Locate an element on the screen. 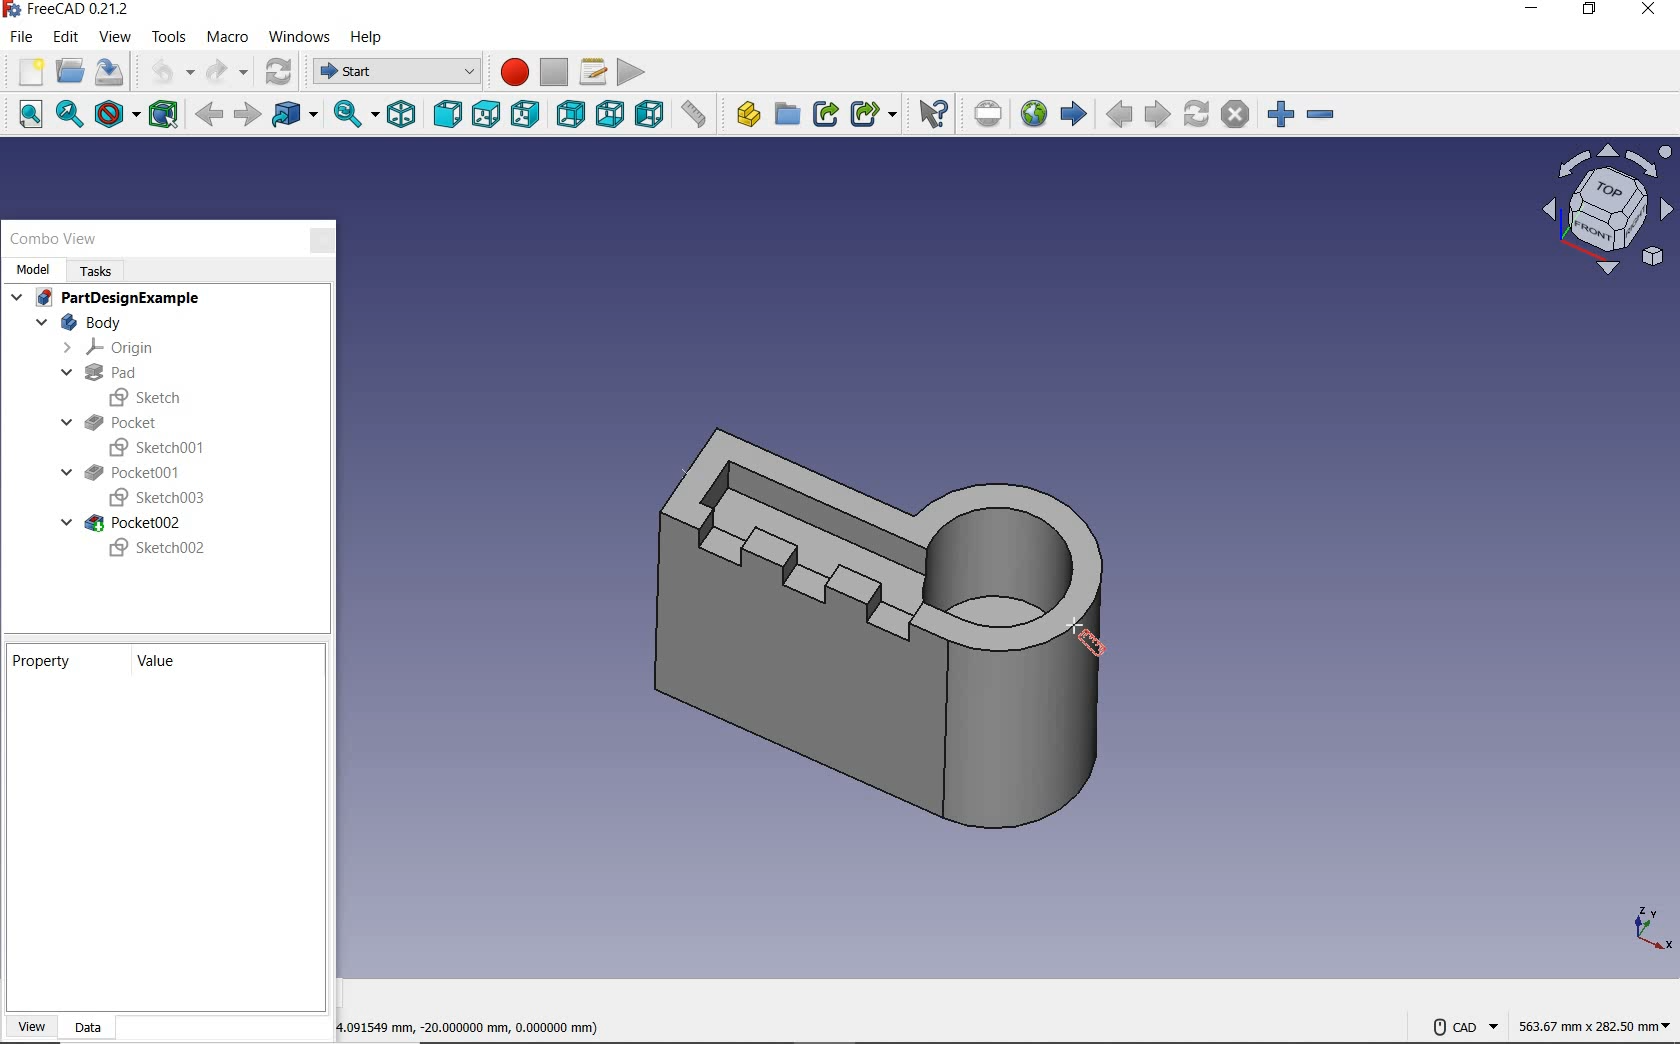  restore down is located at coordinates (1591, 13).